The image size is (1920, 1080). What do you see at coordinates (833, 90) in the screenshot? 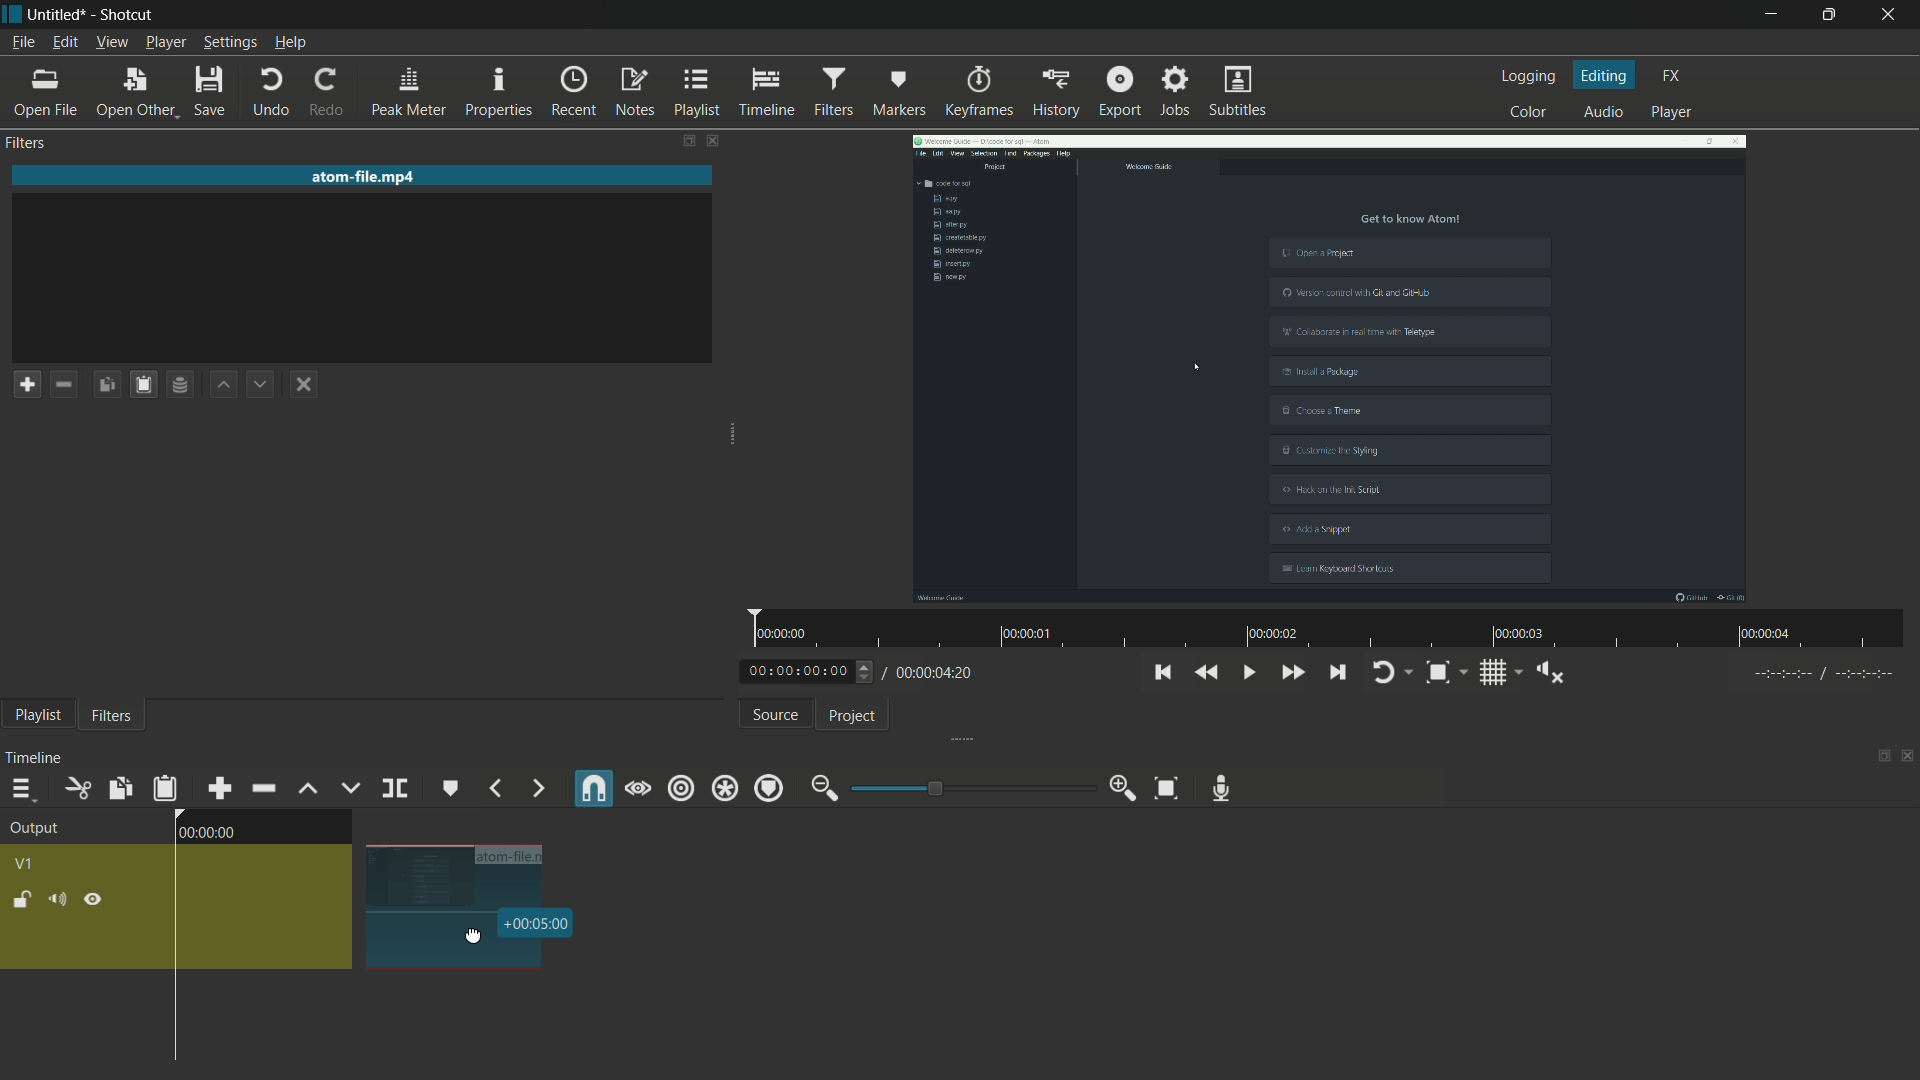
I see `filters` at bounding box center [833, 90].